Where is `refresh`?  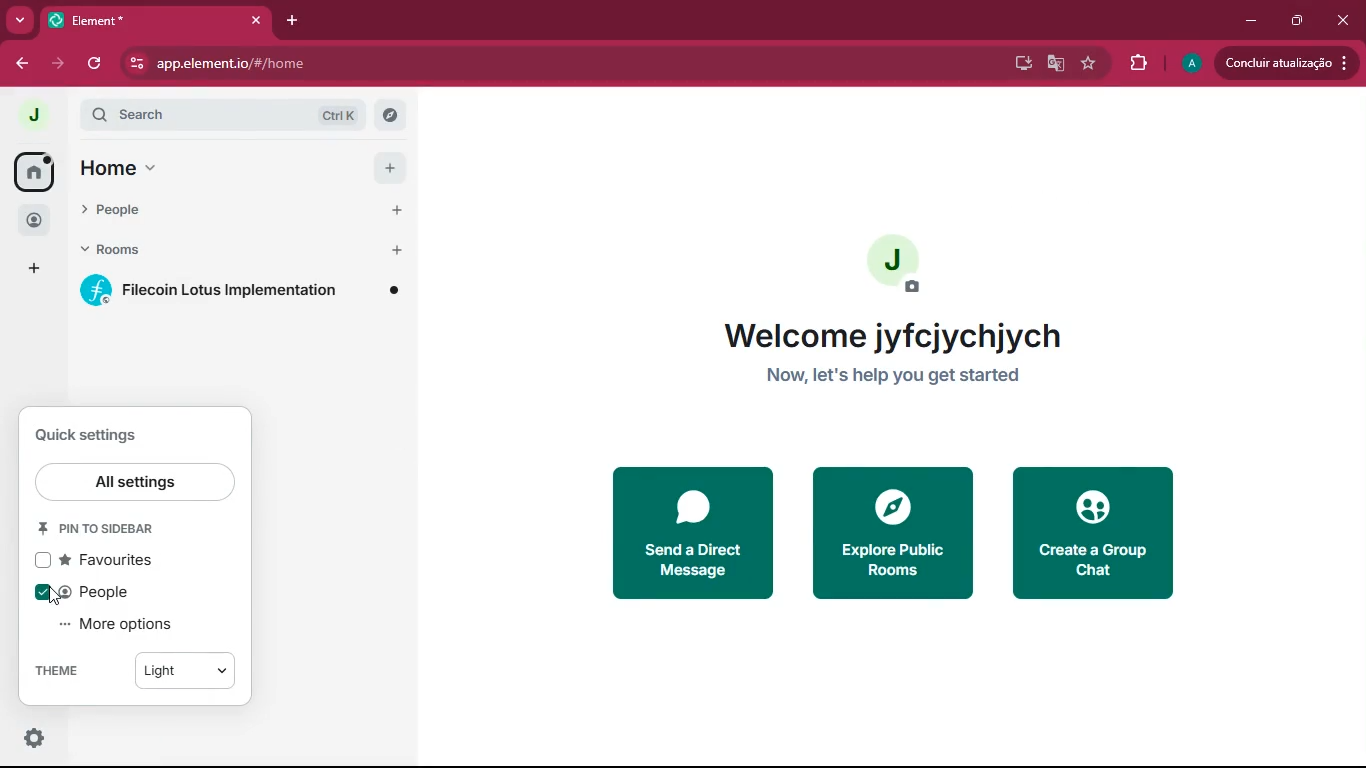
refresh is located at coordinates (97, 63).